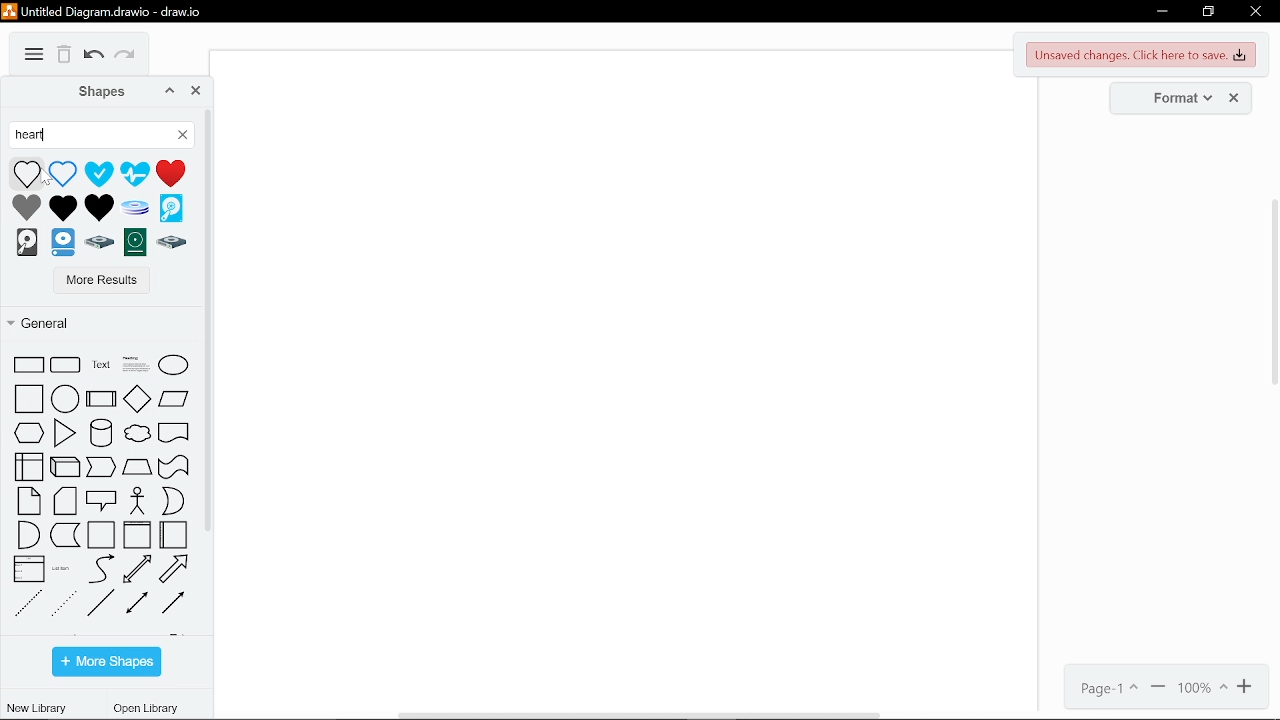 The height and width of the screenshot is (720, 1280). What do you see at coordinates (207, 322) in the screenshot?
I see `scroll bar` at bounding box center [207, 322].